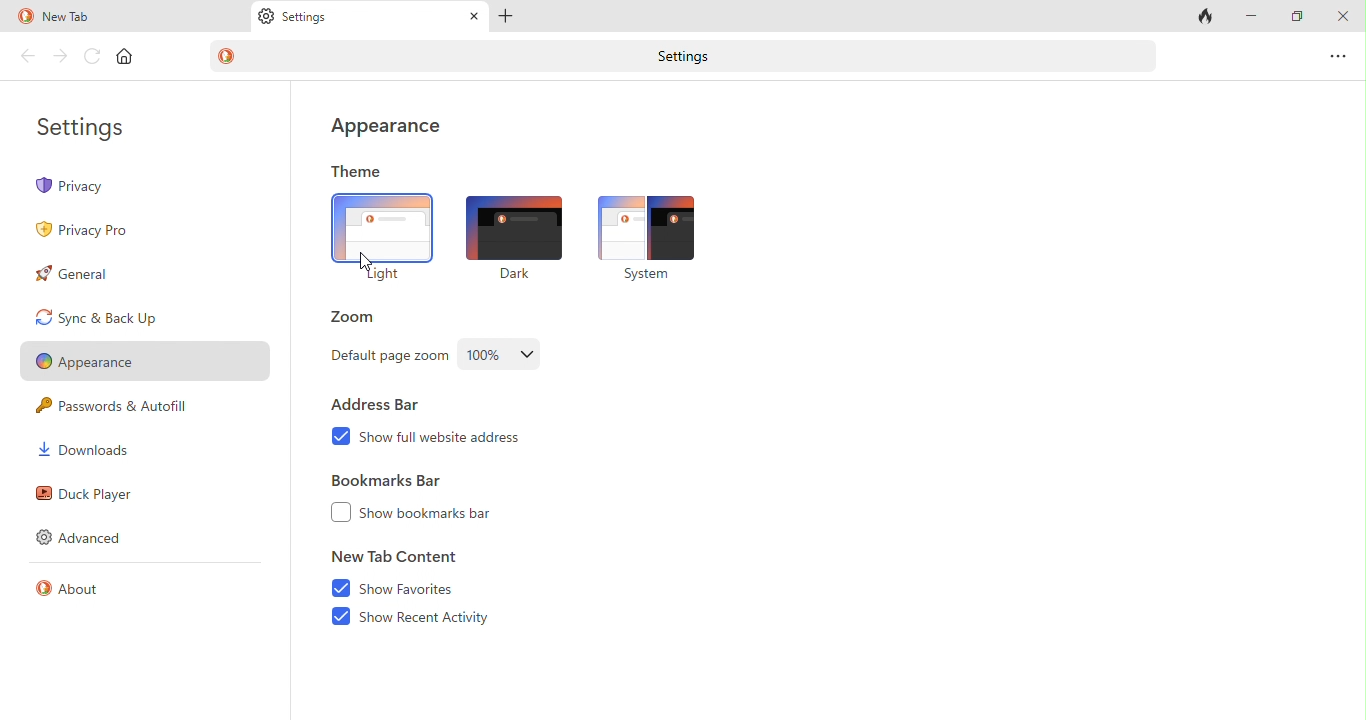 This screenshot has height=720, width=1366. I want to click on show favorites, so click(397, 589).